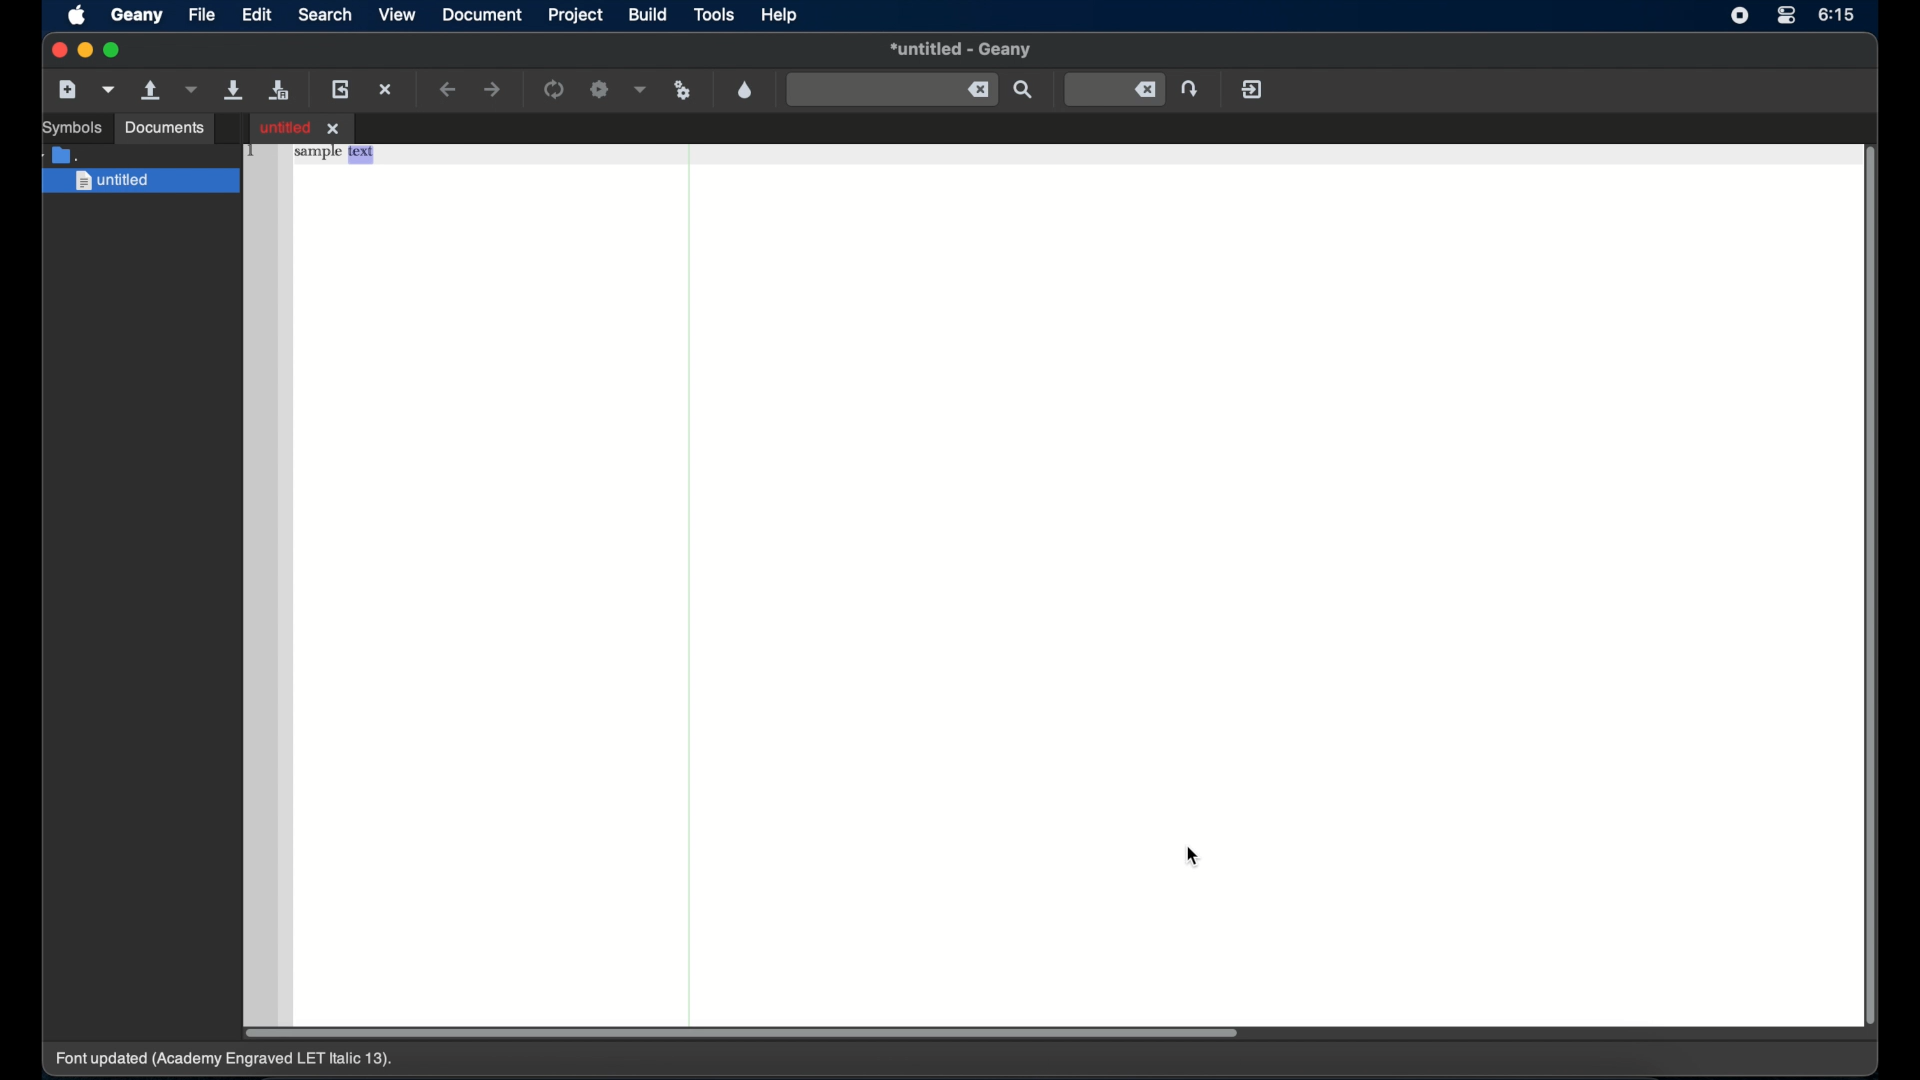 The height and width of the screenshot is (1080, 1920). What do you see at coordinates (73, 128) in the screenshot?
I see `symbols` at bounding box center [73, 128].